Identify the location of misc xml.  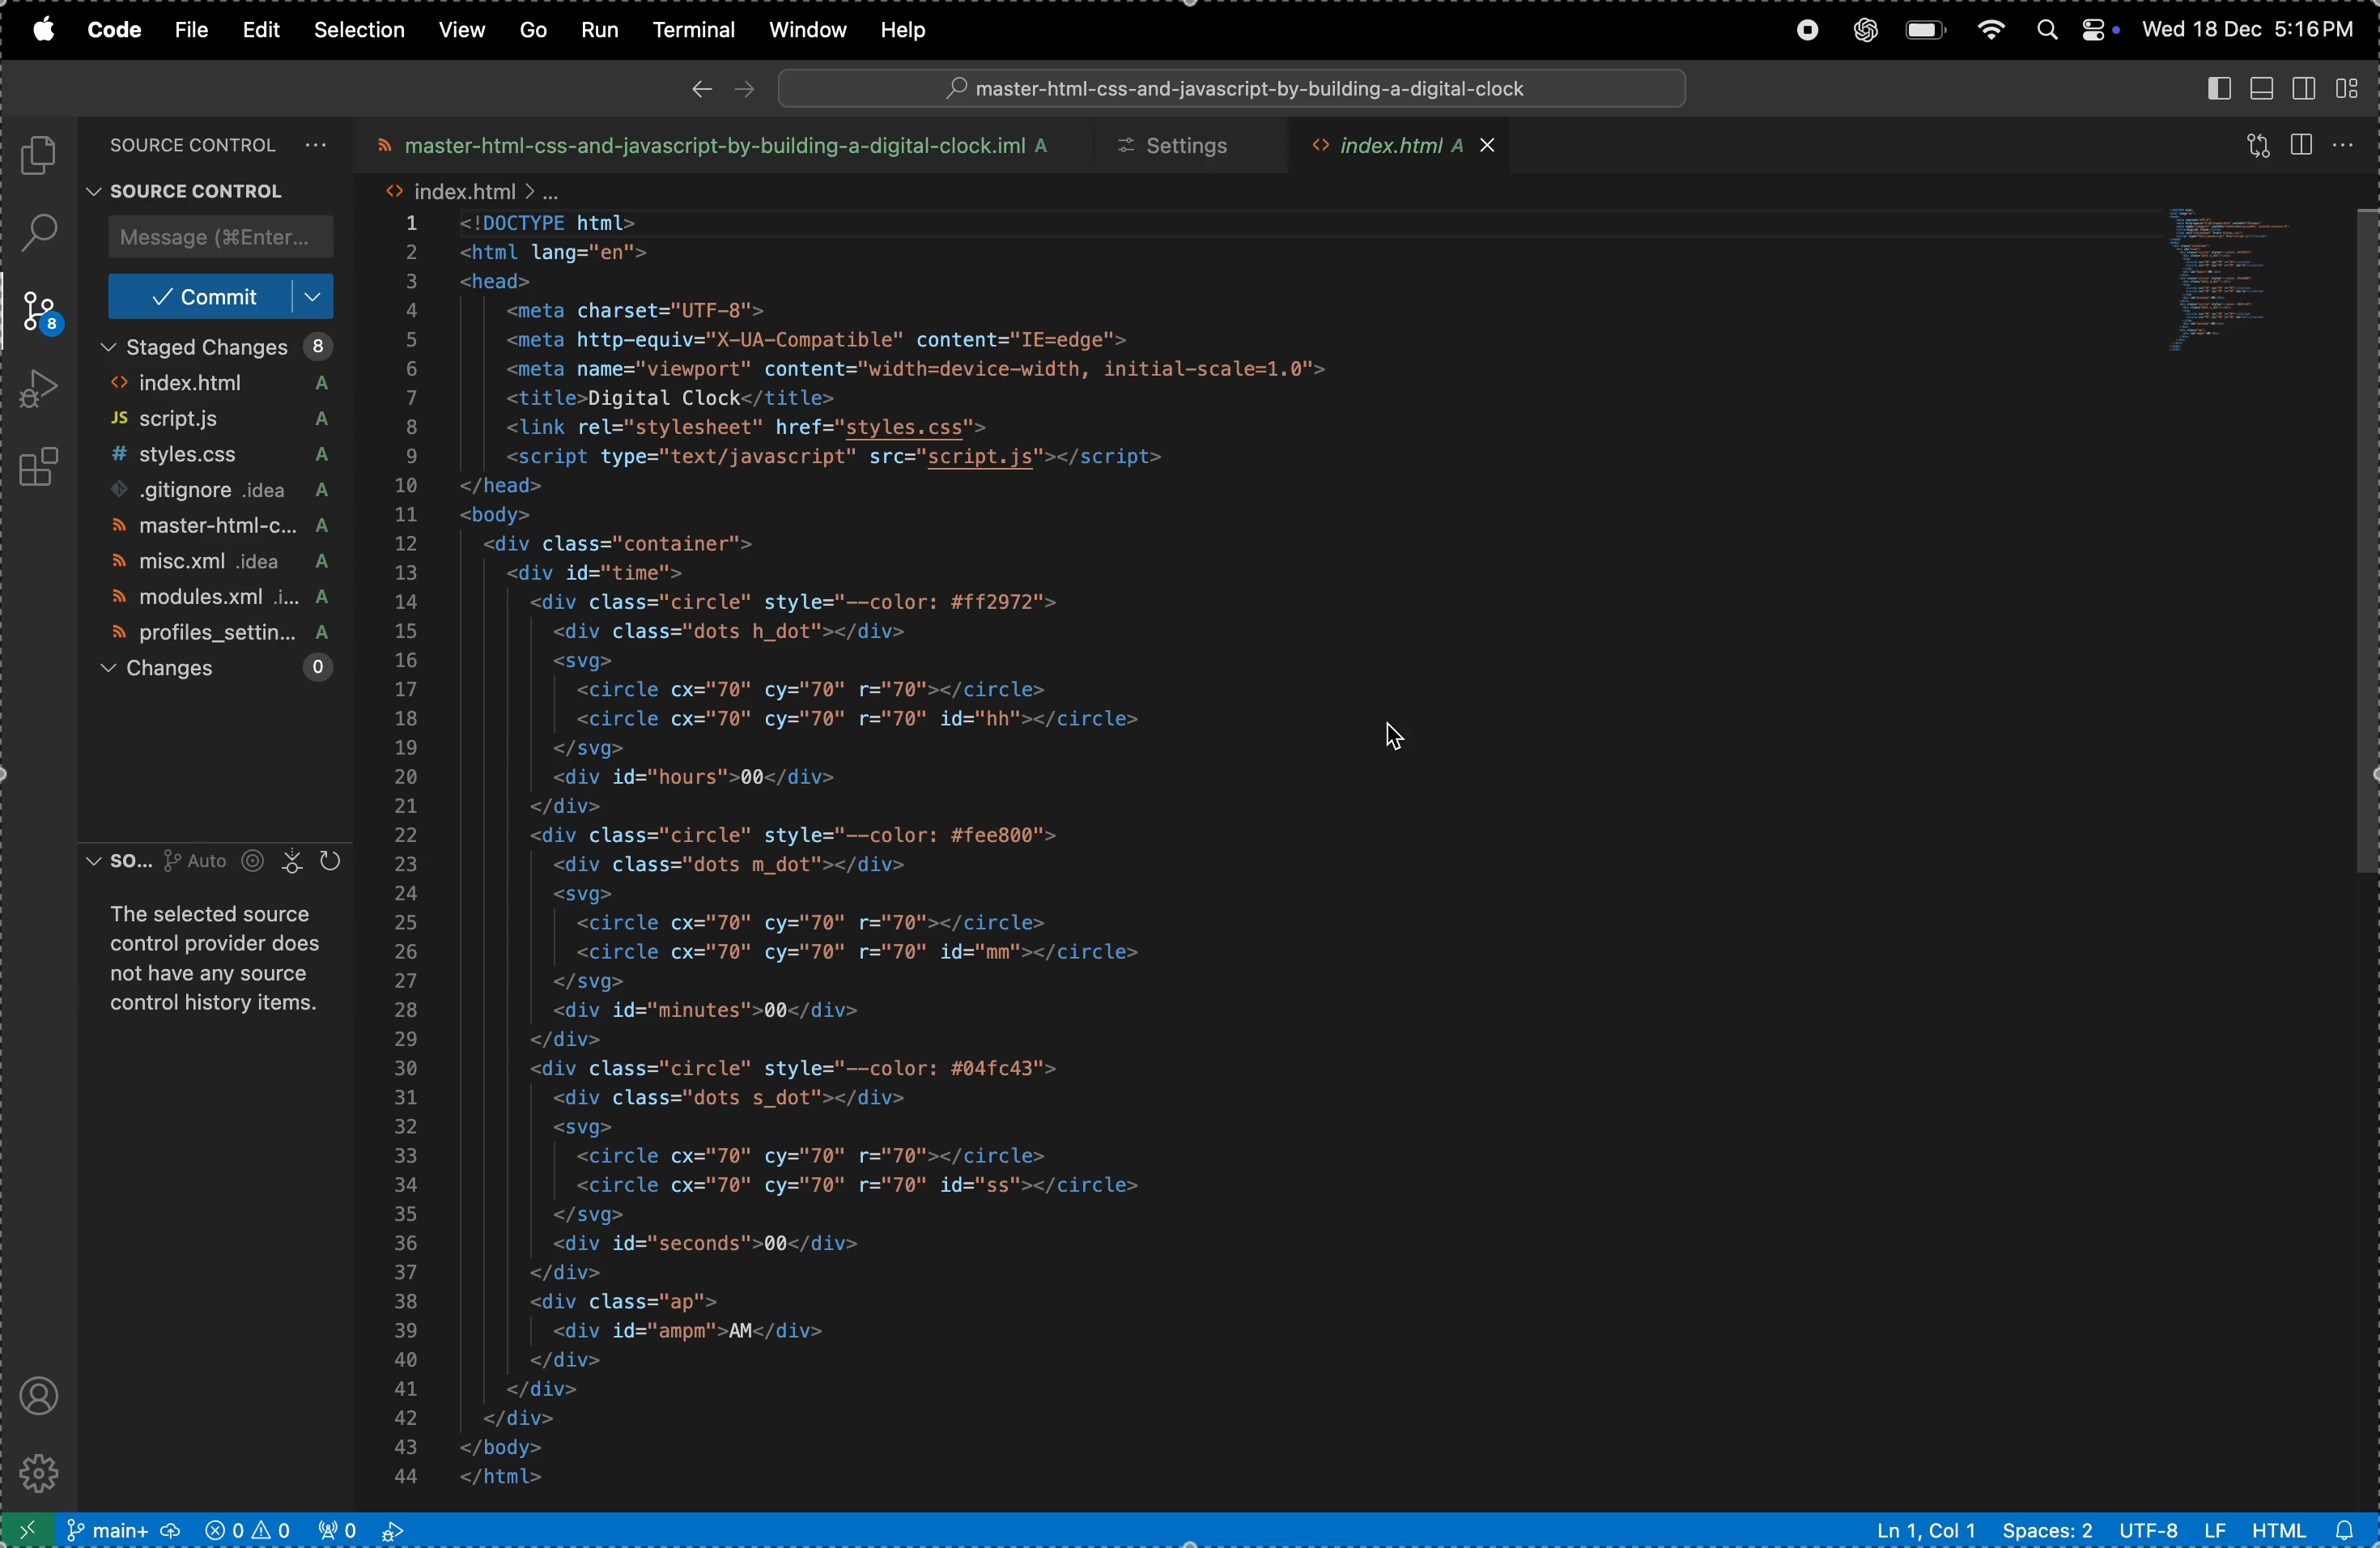
(212, 565).